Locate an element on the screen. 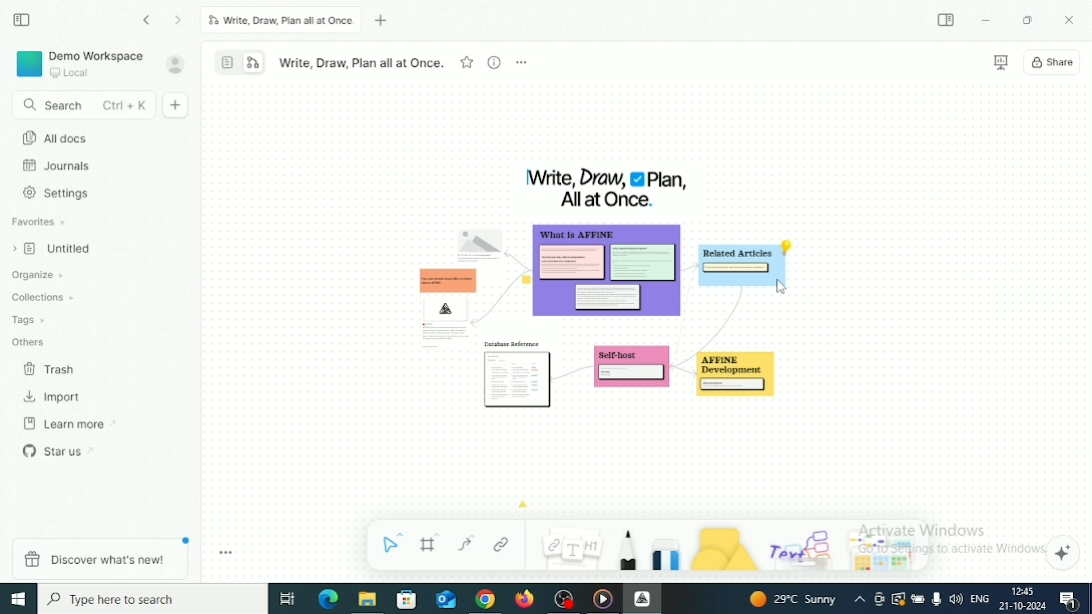 The height and width of the screenshot is (614, 1092). Affine is located at coordinates (642, 598).